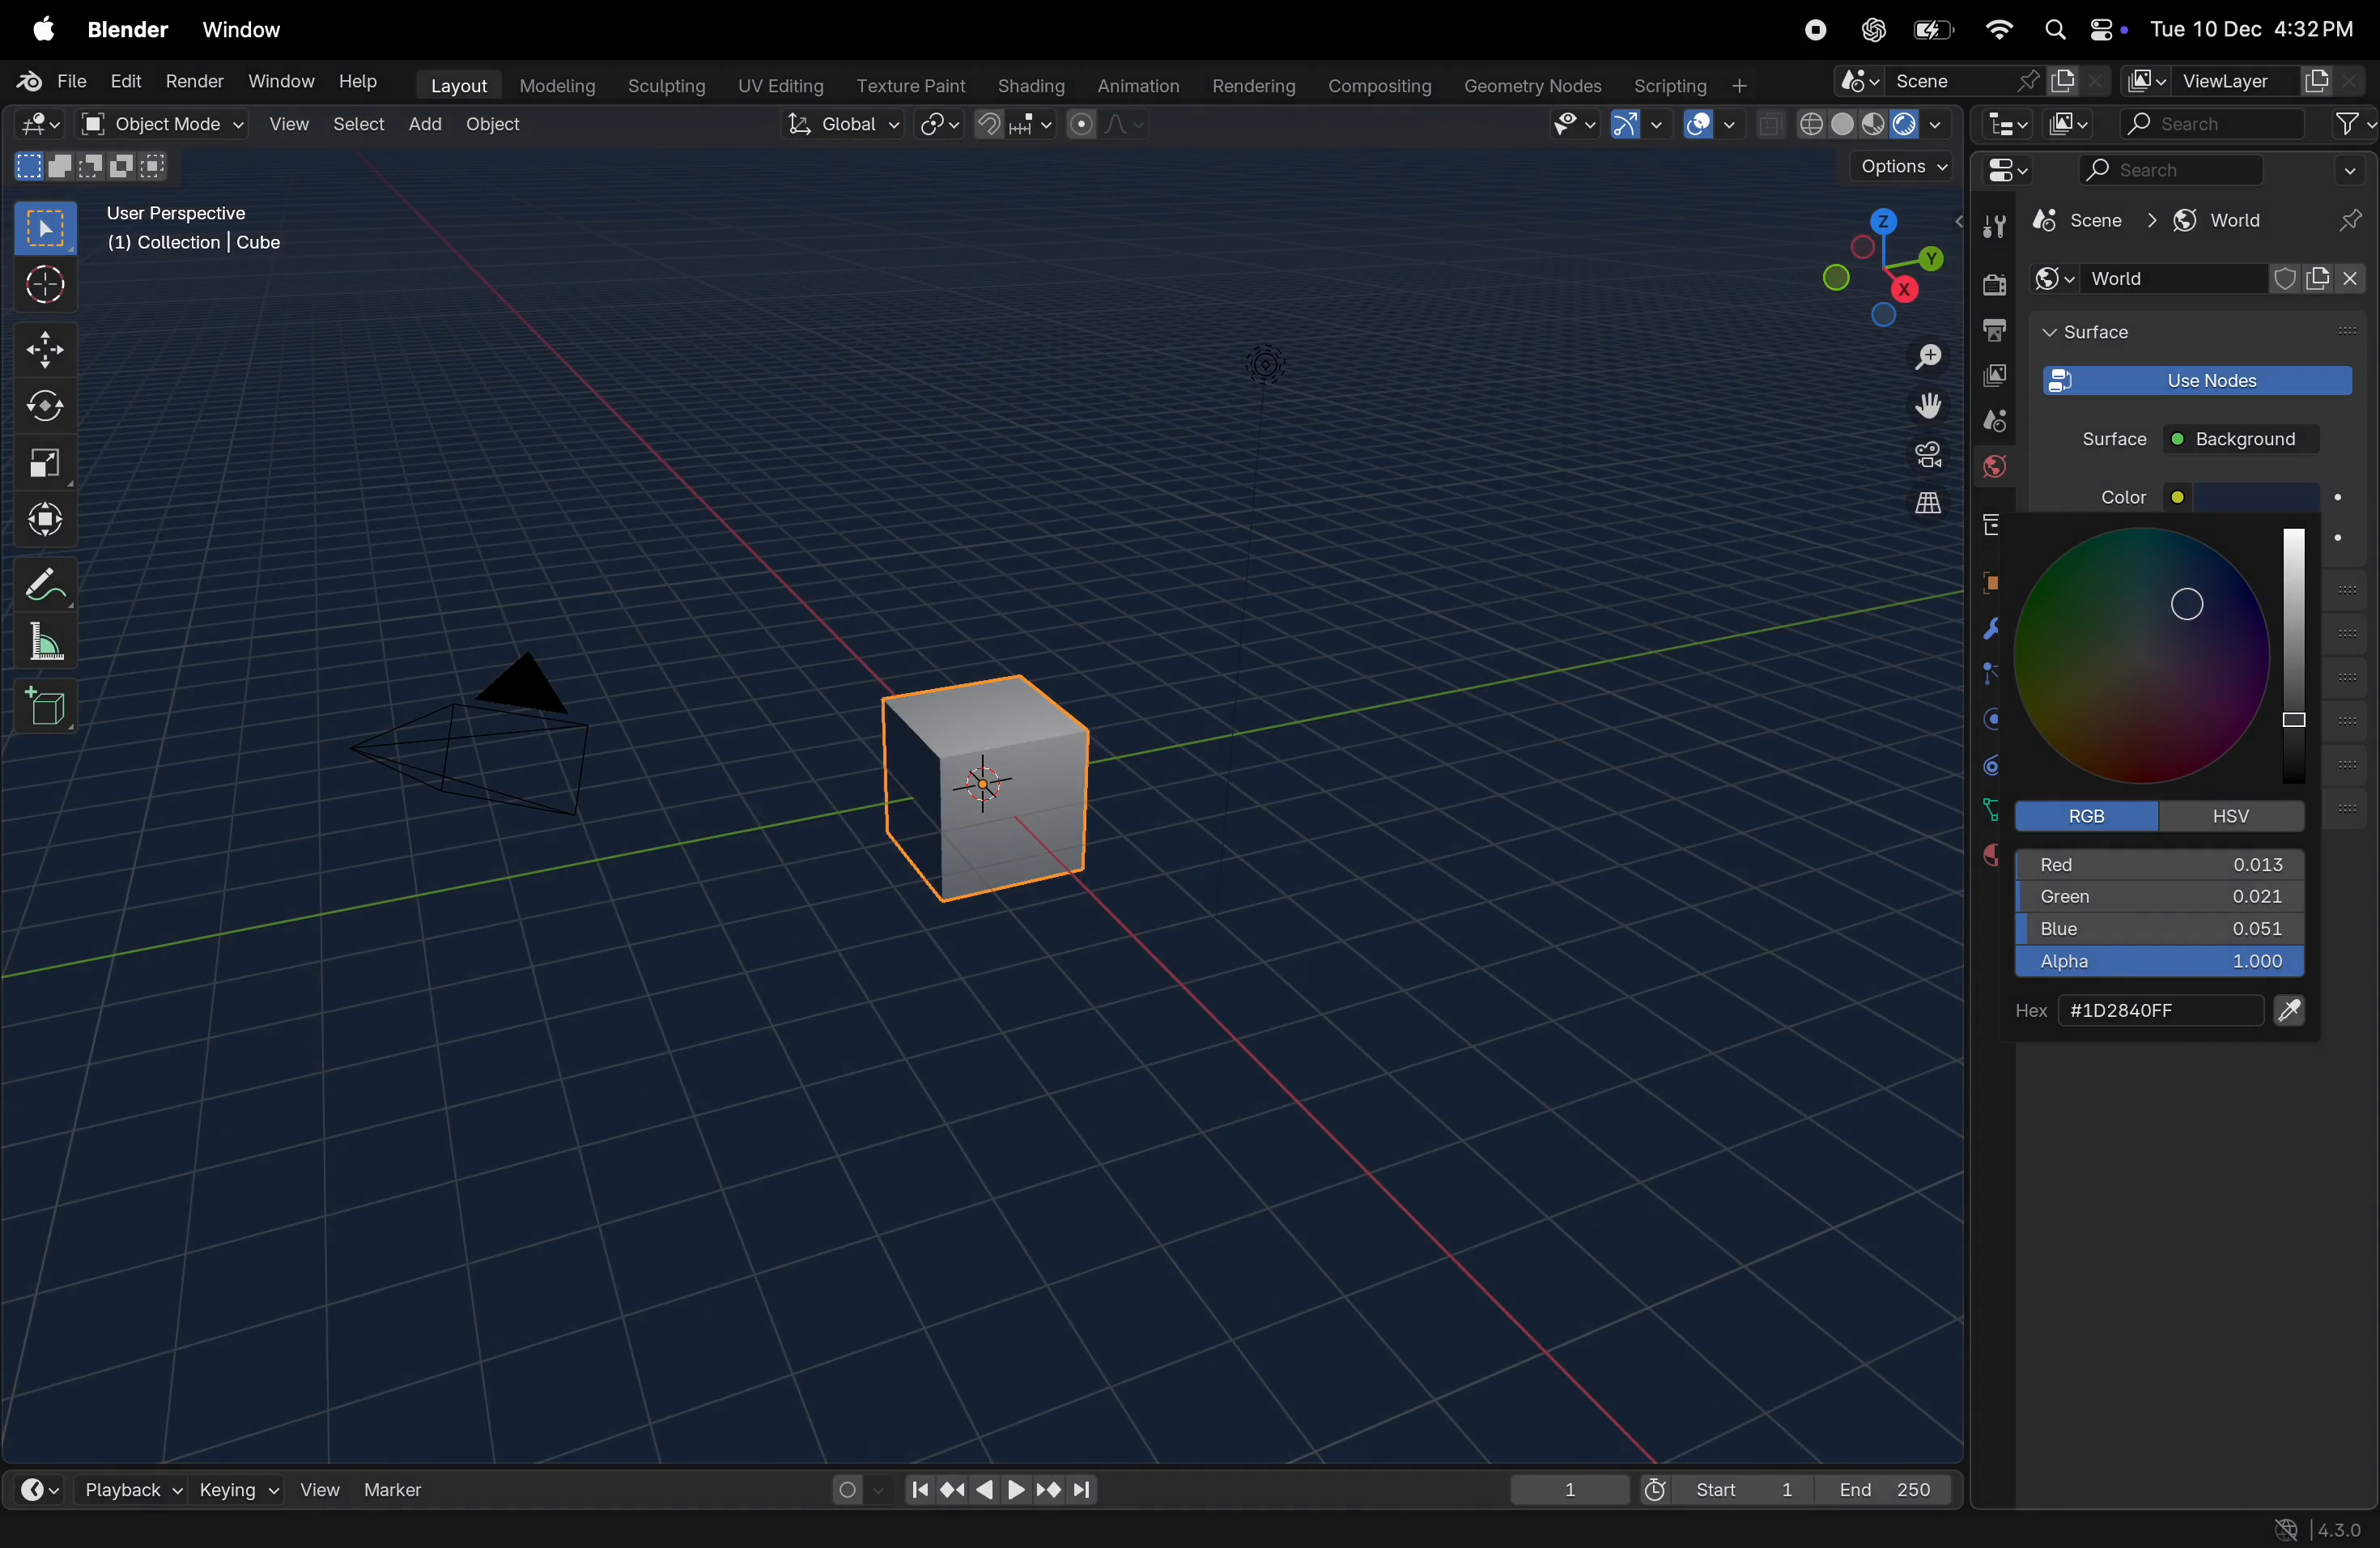  I want to click on user perspective, so click(207, 233).